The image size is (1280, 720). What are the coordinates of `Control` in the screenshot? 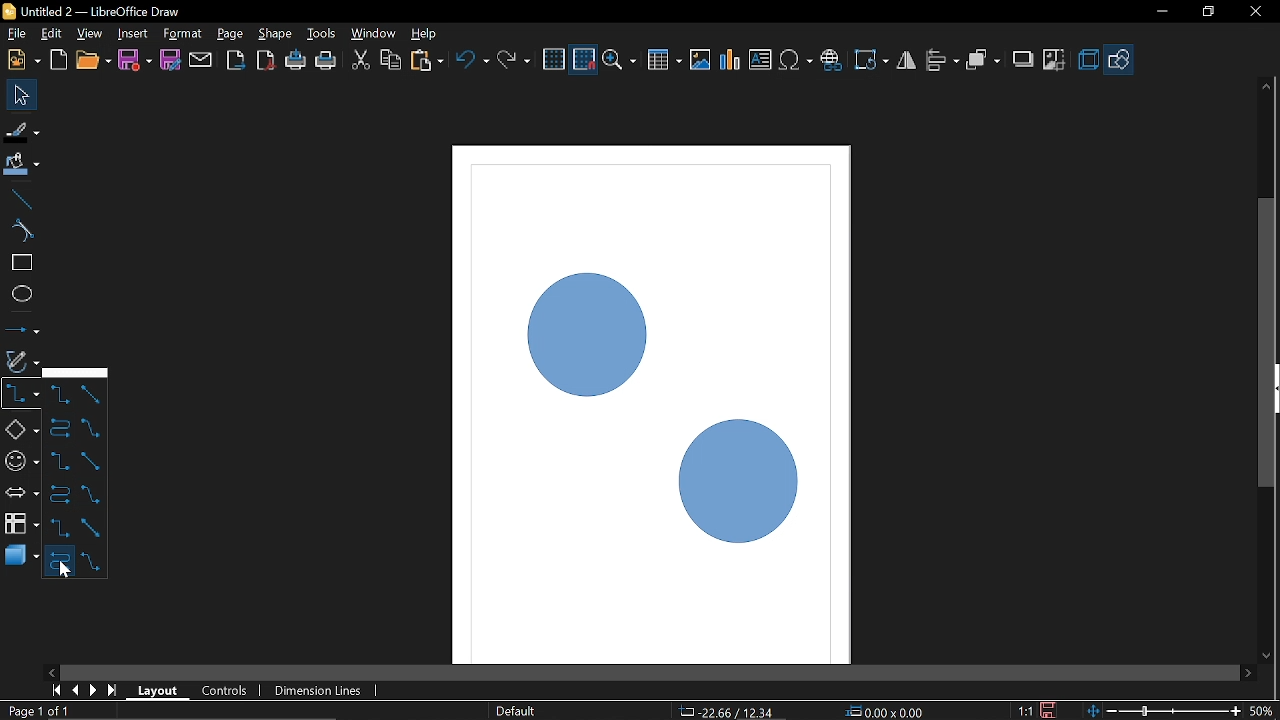 It's located at (230, 691).